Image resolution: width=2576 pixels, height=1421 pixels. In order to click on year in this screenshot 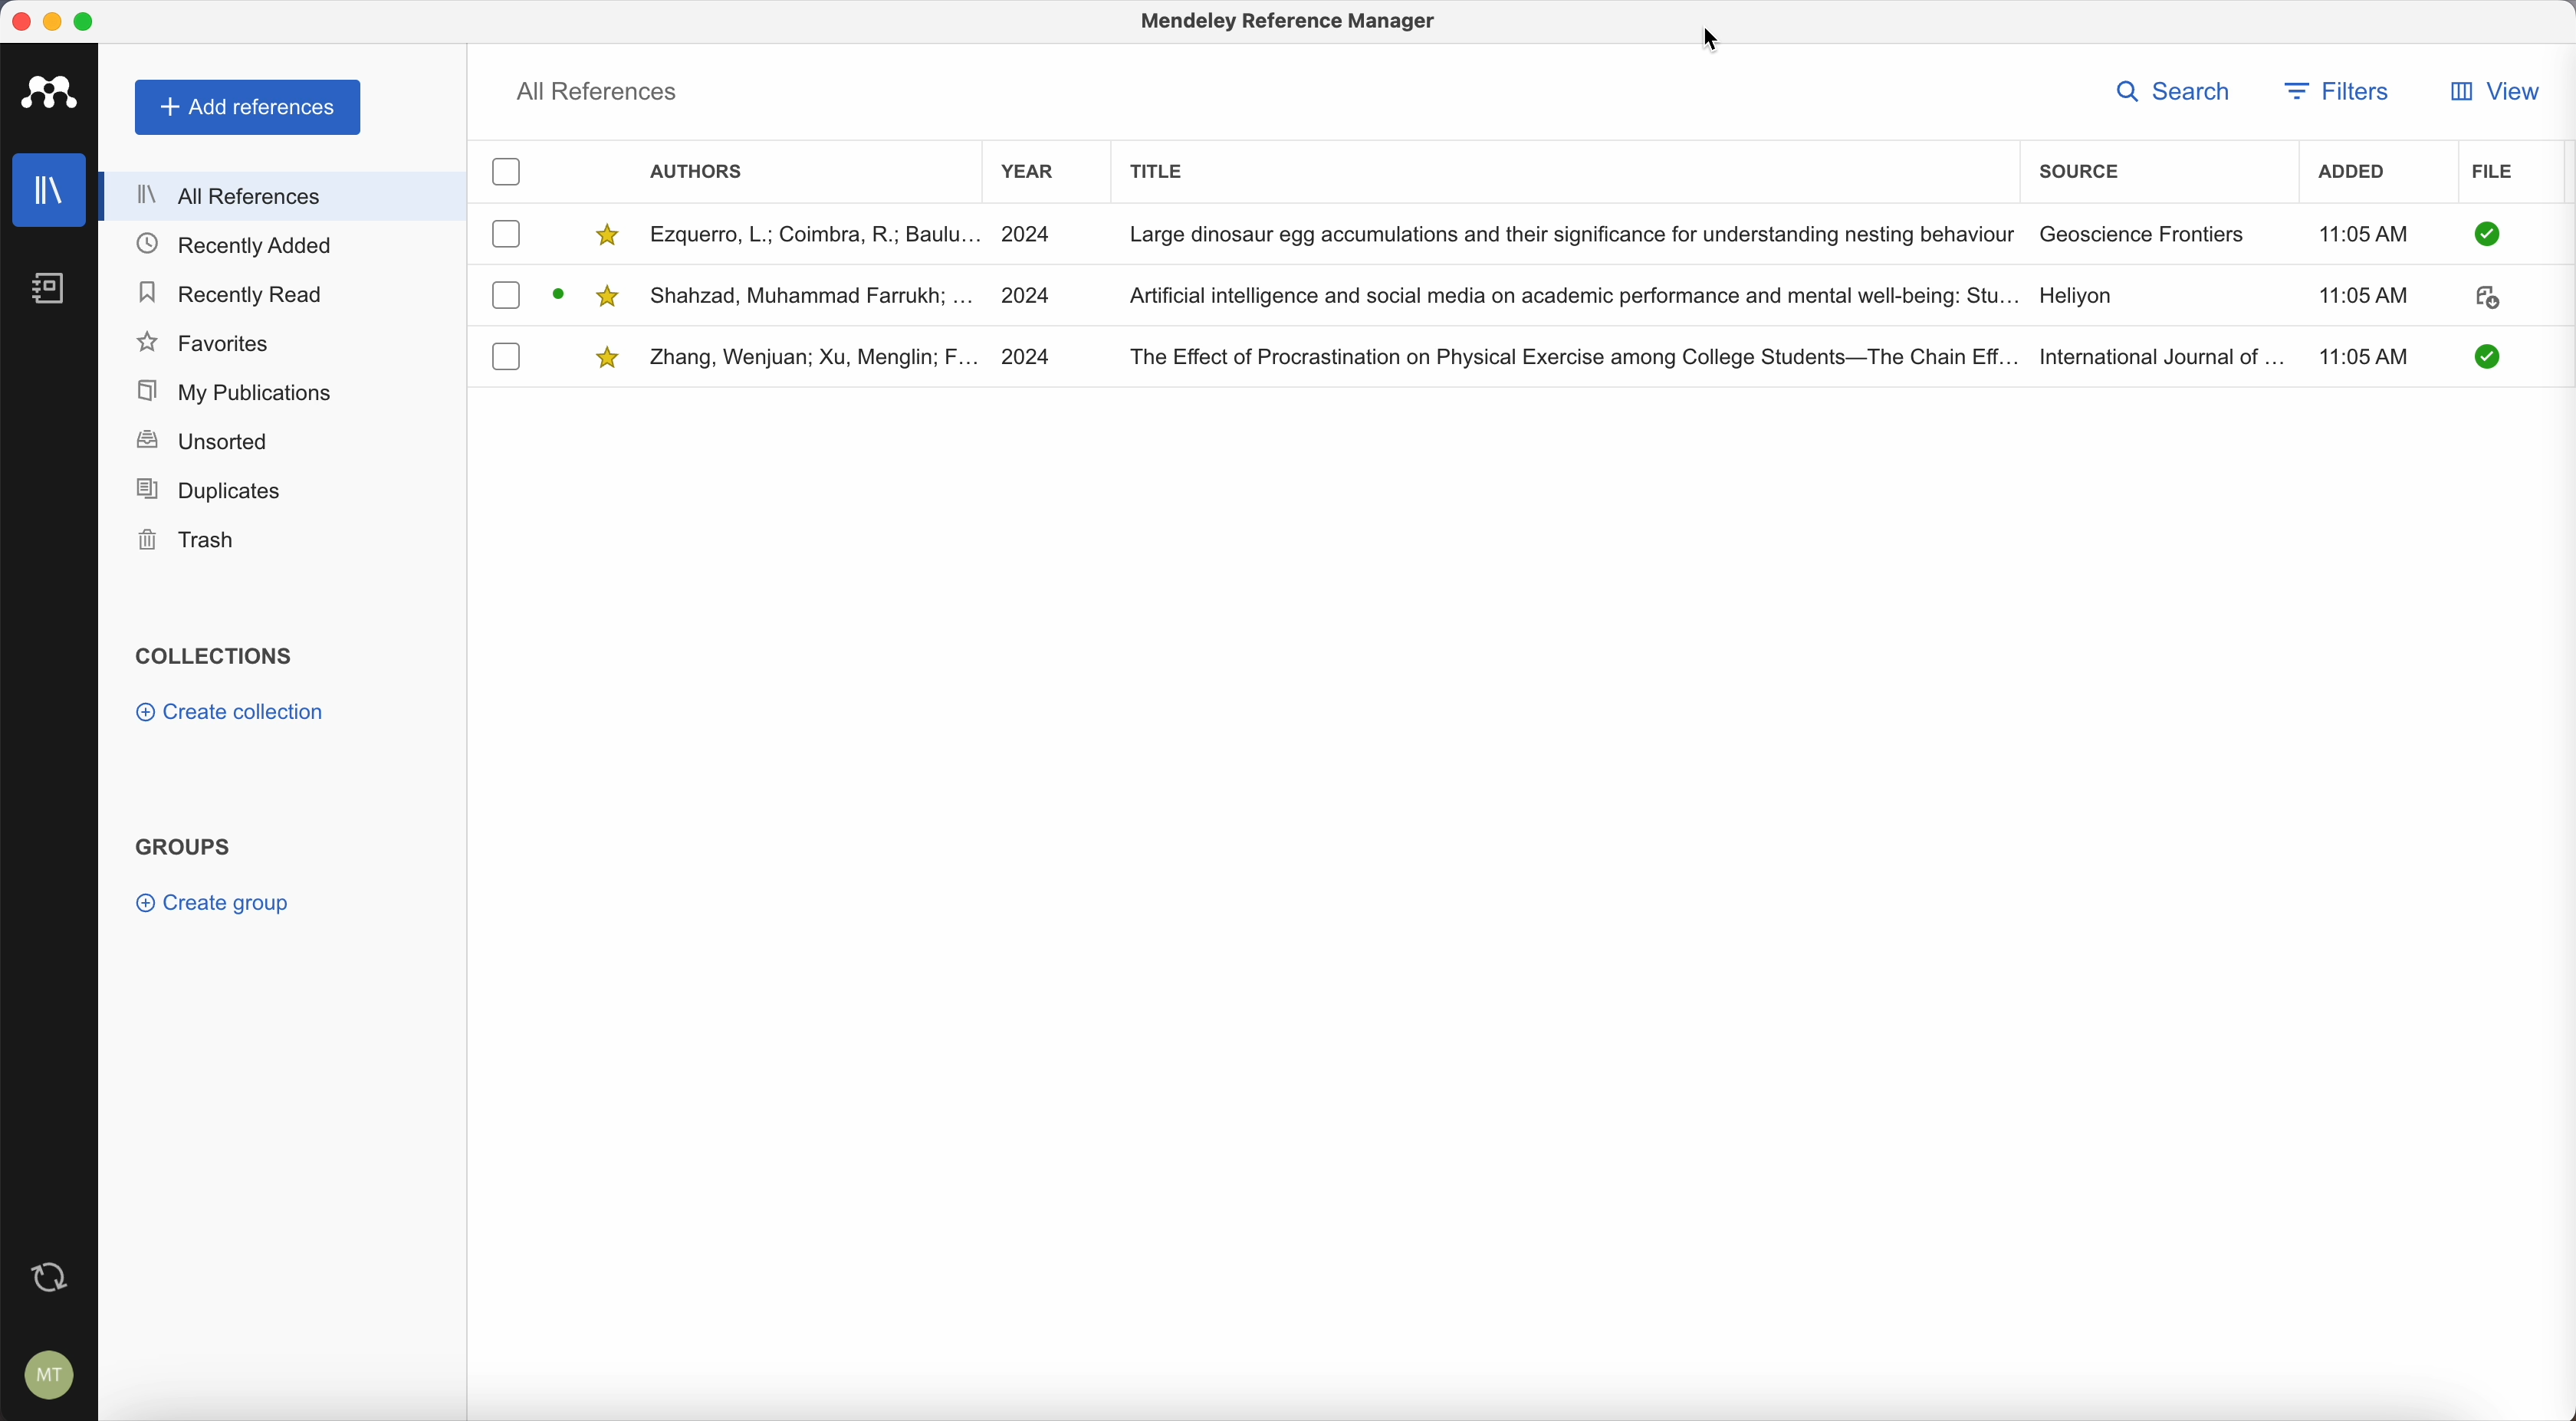, I will do `click(1029, 172)`.